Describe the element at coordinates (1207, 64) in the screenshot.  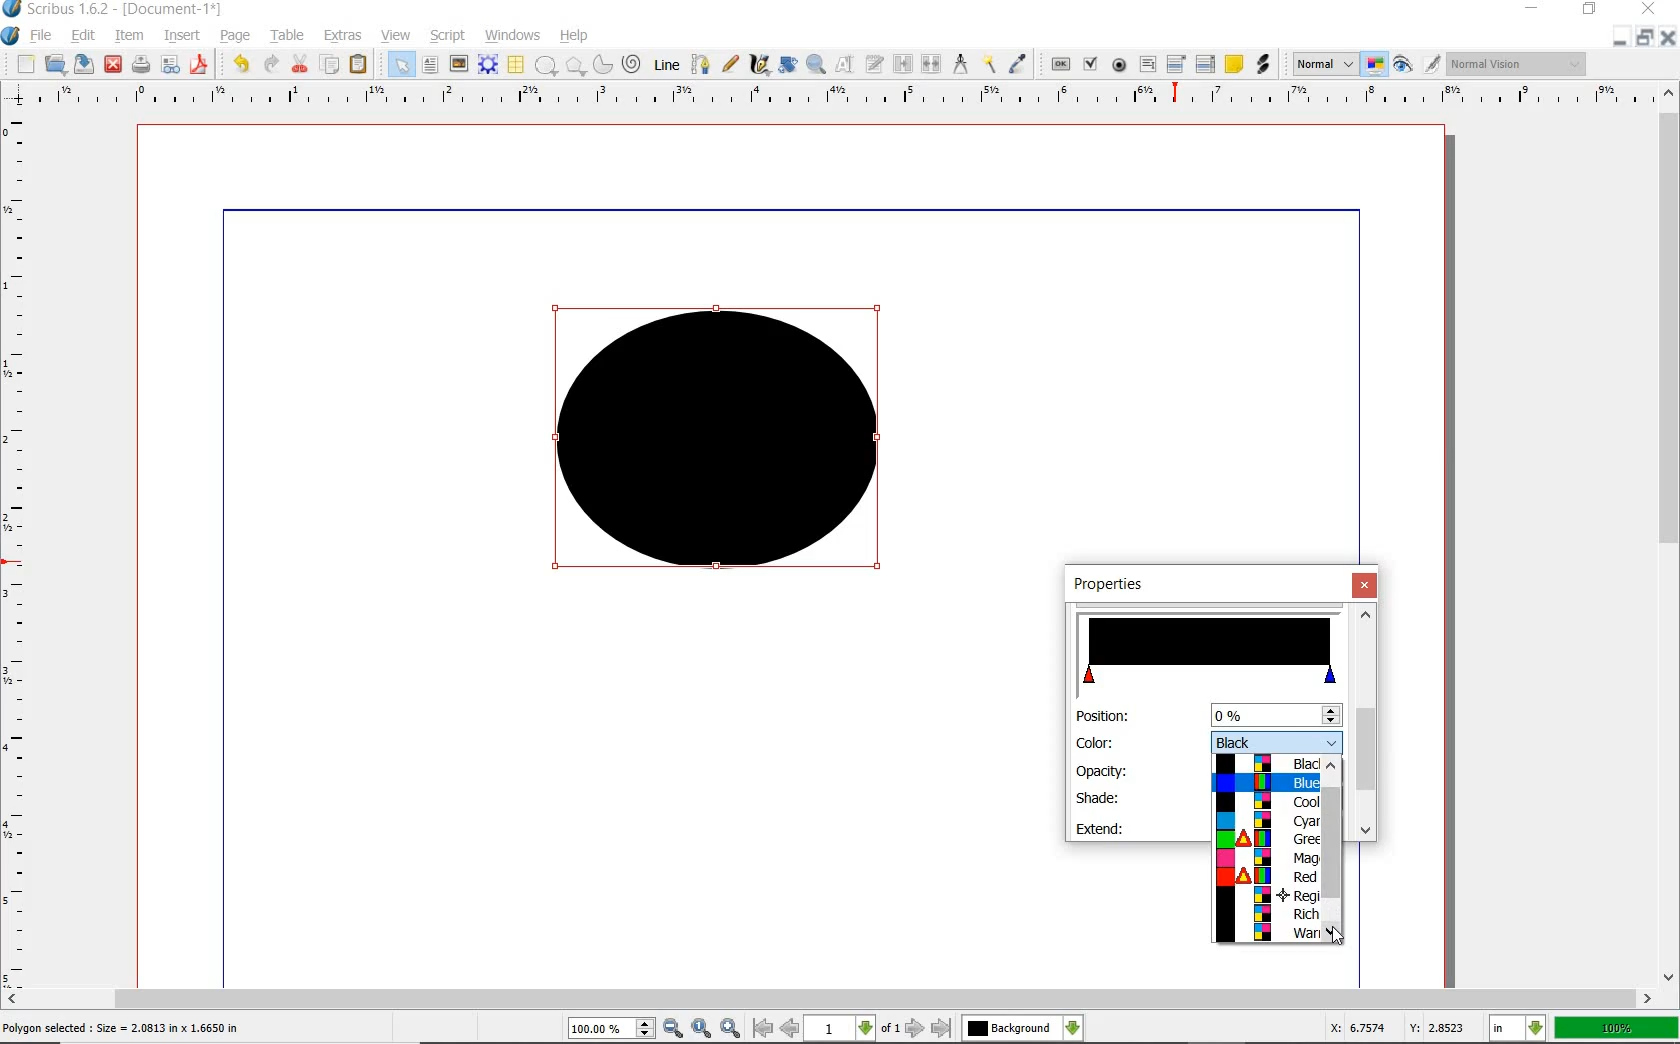
I see `PDF LIST BOX` at that location.